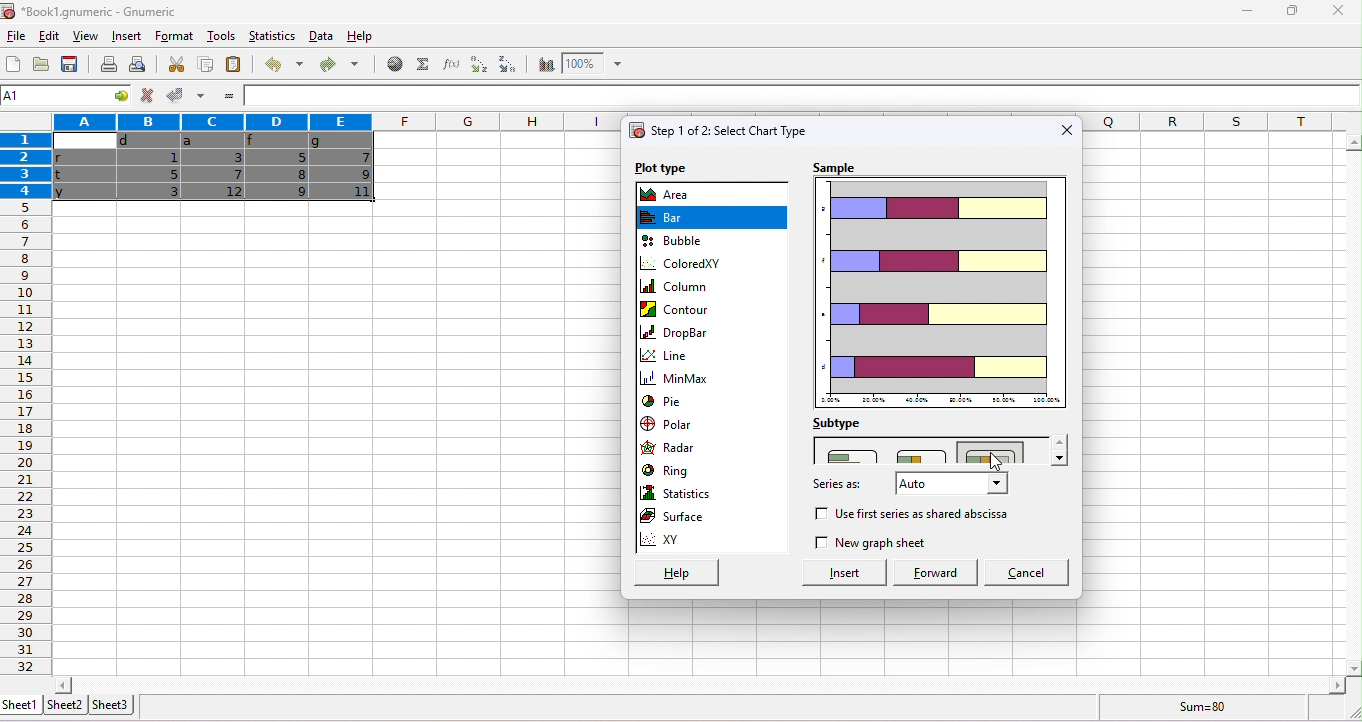 The width and height of the screenshot is (1362, 722). What do you see at coordinates (666, 401) in the screenshot?
I see `pie` at bounding box center [666, 401].